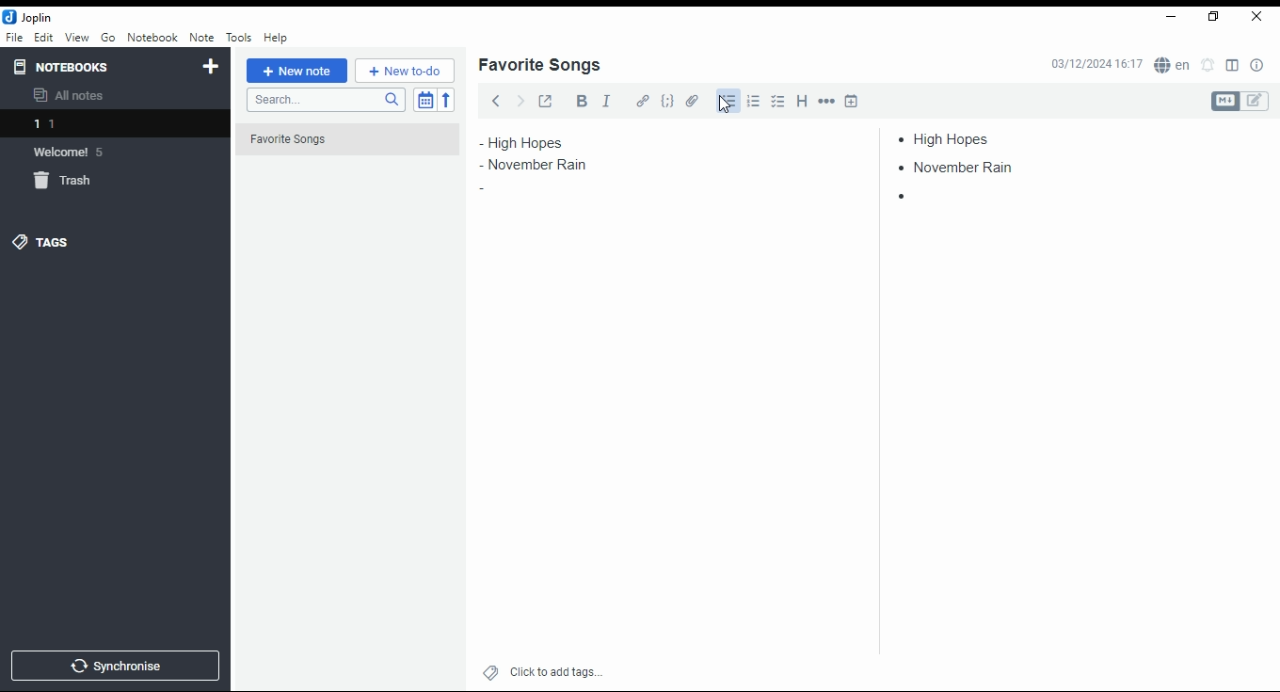 This screenshot has height=692, width=1280. I want to click on tags, so click(41, 241).